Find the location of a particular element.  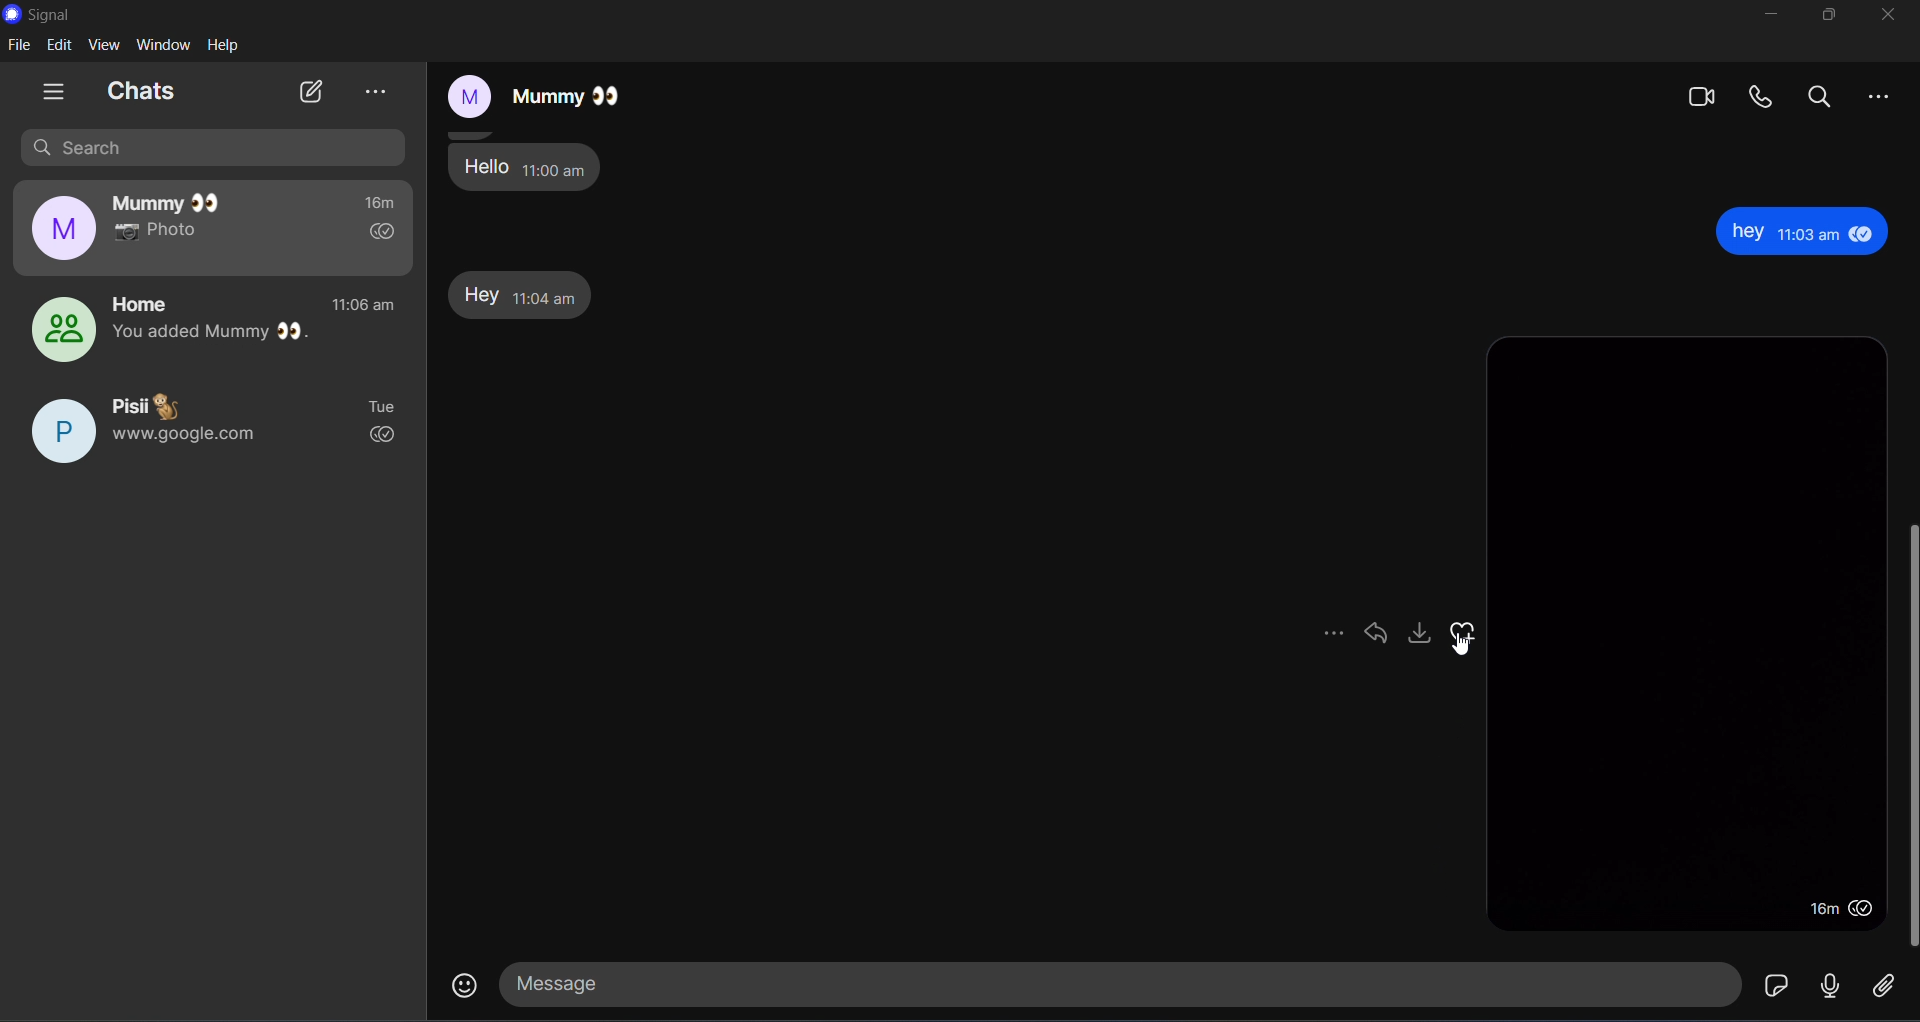

message is located at coordinates (1113, 981).